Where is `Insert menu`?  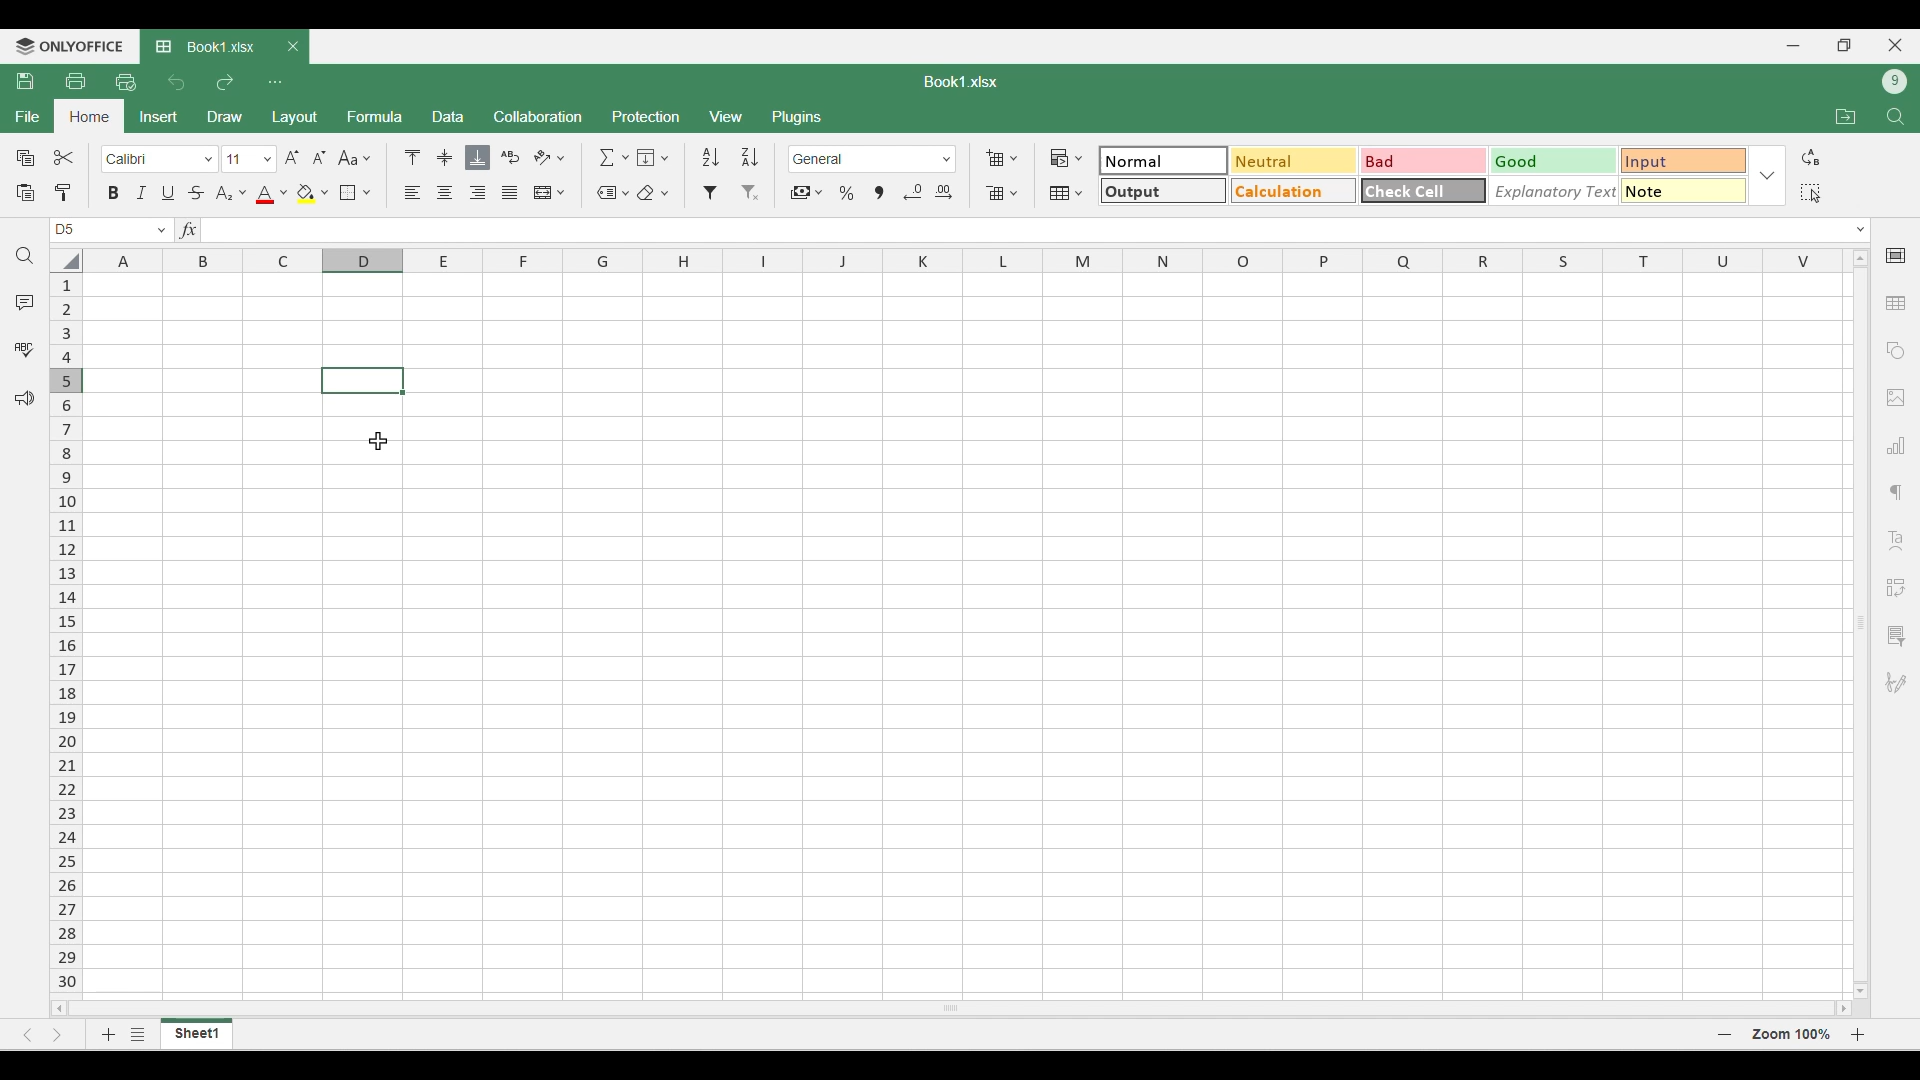
Insert menu is located at coordinates (159, 117).